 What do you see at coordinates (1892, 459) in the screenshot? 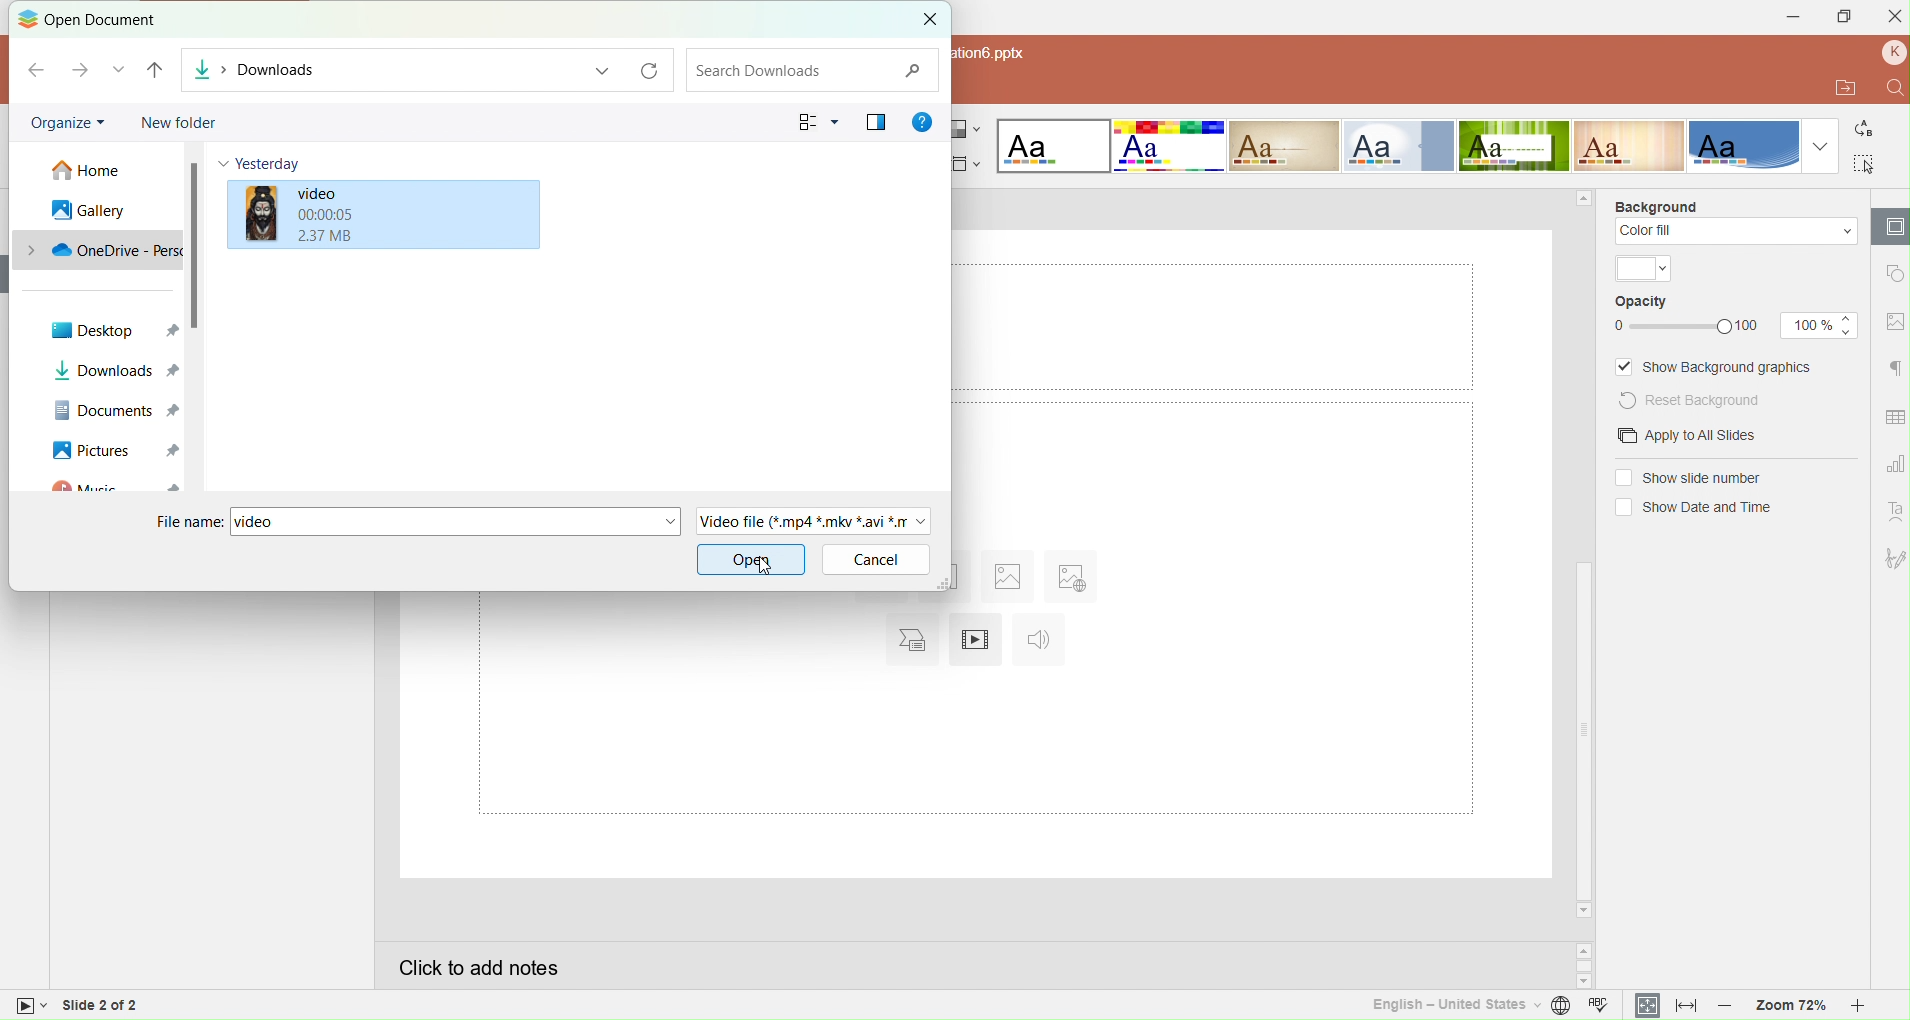
I see `Chart setting` at bounding box center [1892, 459].